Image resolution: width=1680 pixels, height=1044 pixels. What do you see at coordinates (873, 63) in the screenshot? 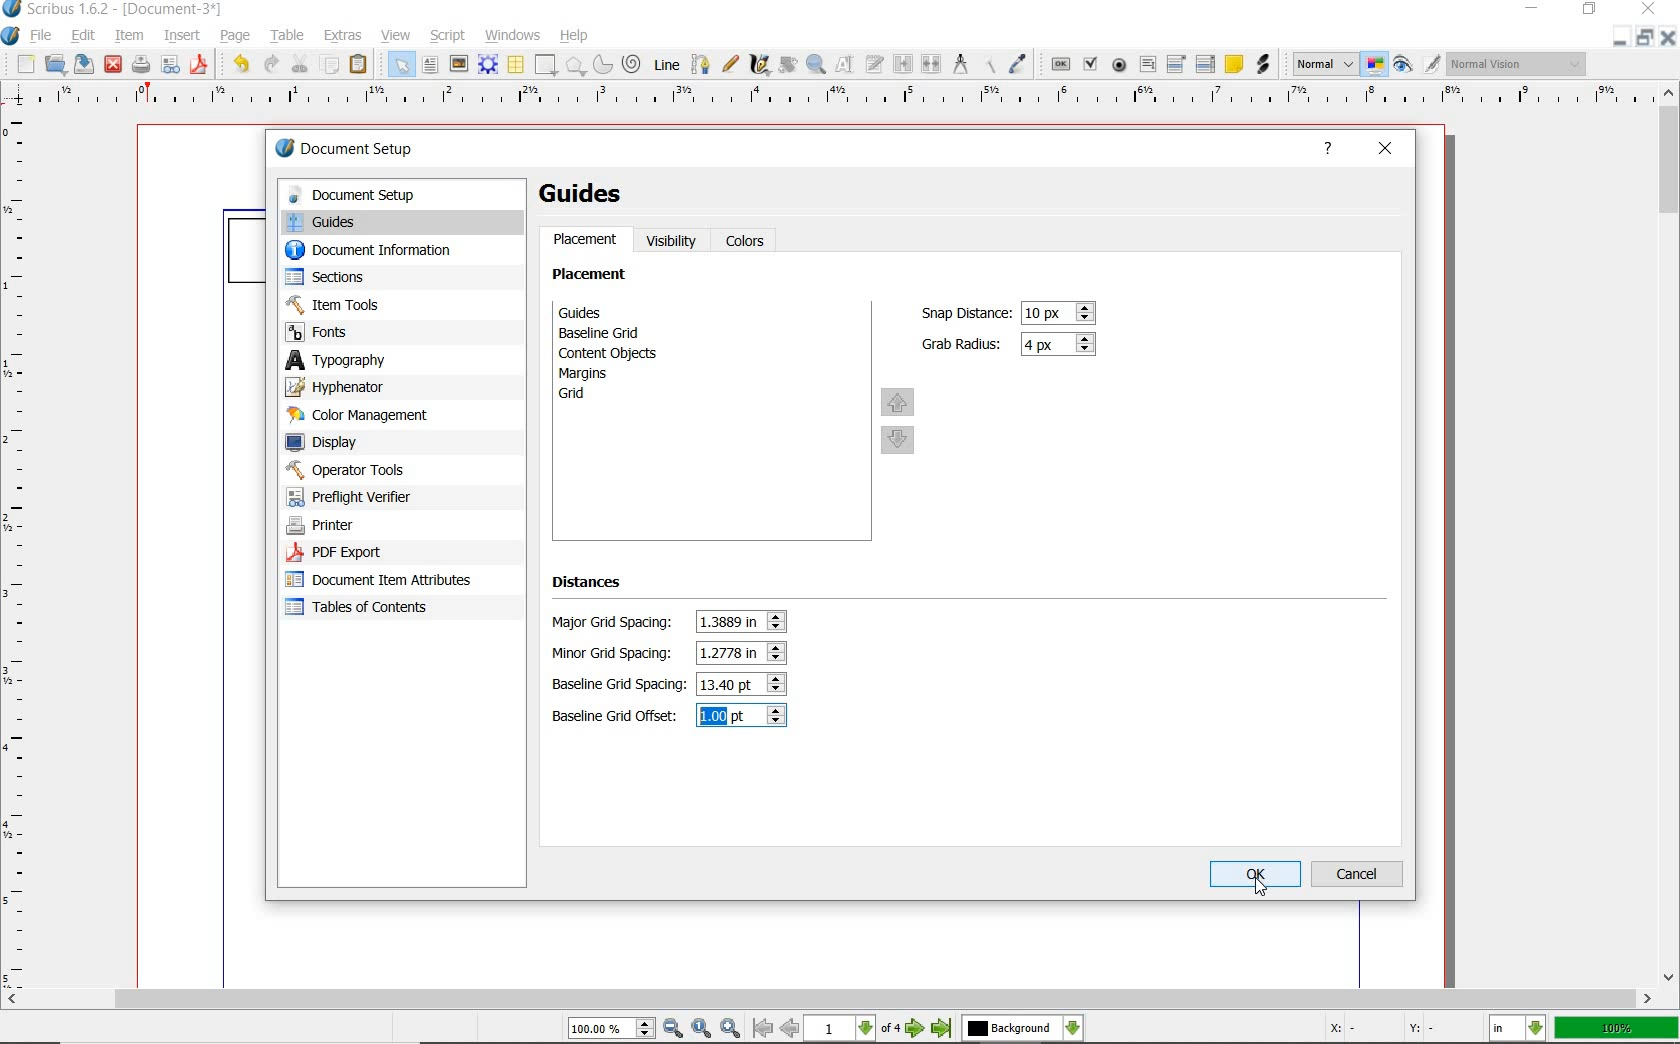
I see `edit text with story editor` at bounding box center [873, 63].